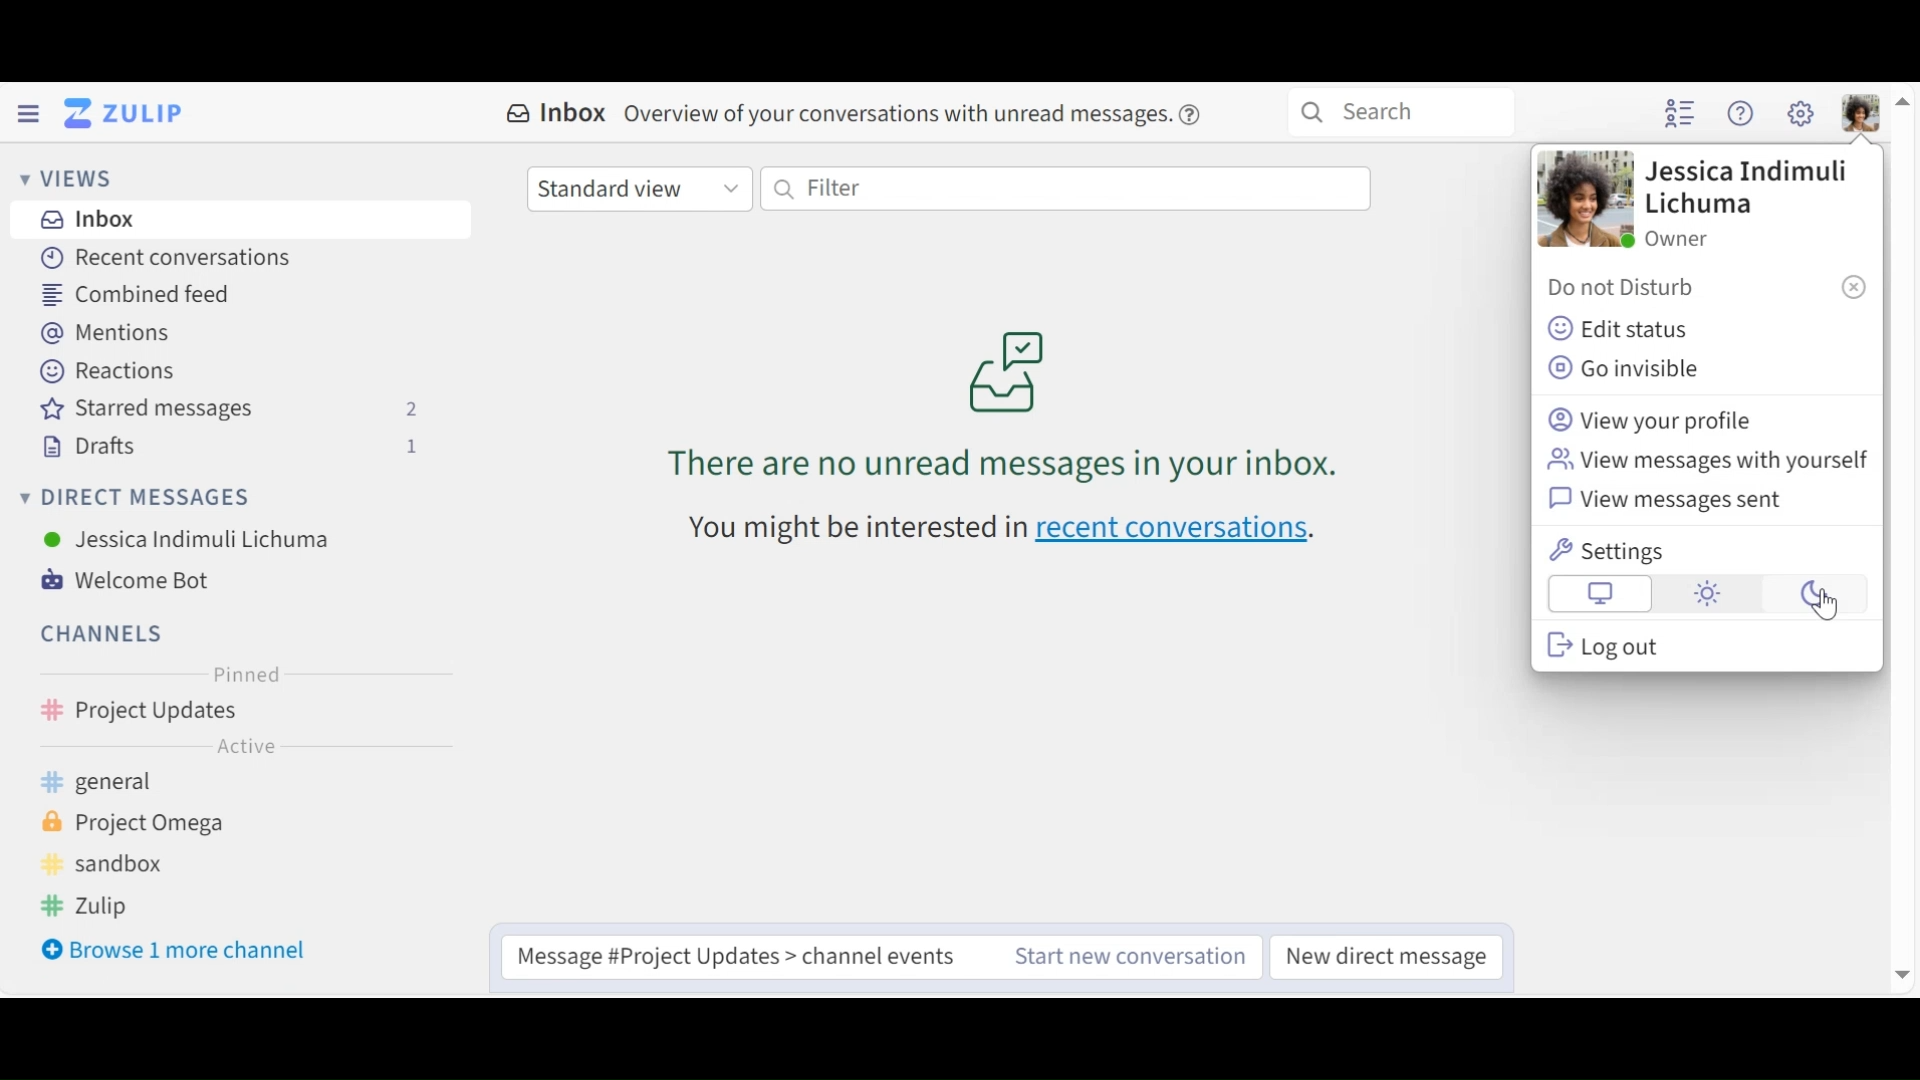 The height and width of the screenshot is (1080, 1920). What do you see at coordinates (105, 369) in the screenshot?
I see `Reactions` at bounding box center [105, 369].